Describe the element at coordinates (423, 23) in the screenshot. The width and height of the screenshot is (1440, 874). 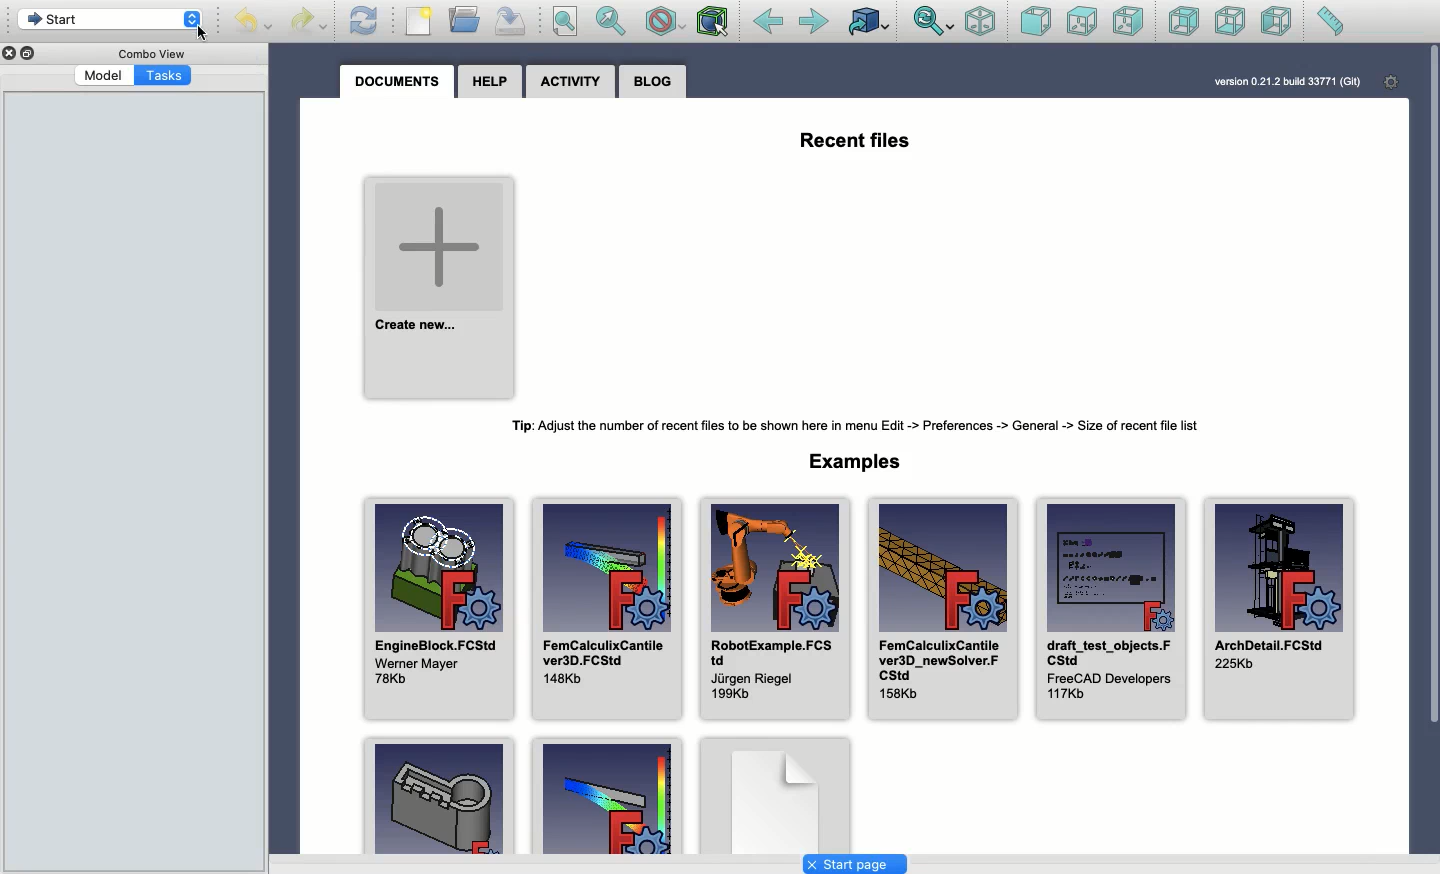
I see `New` at that location.